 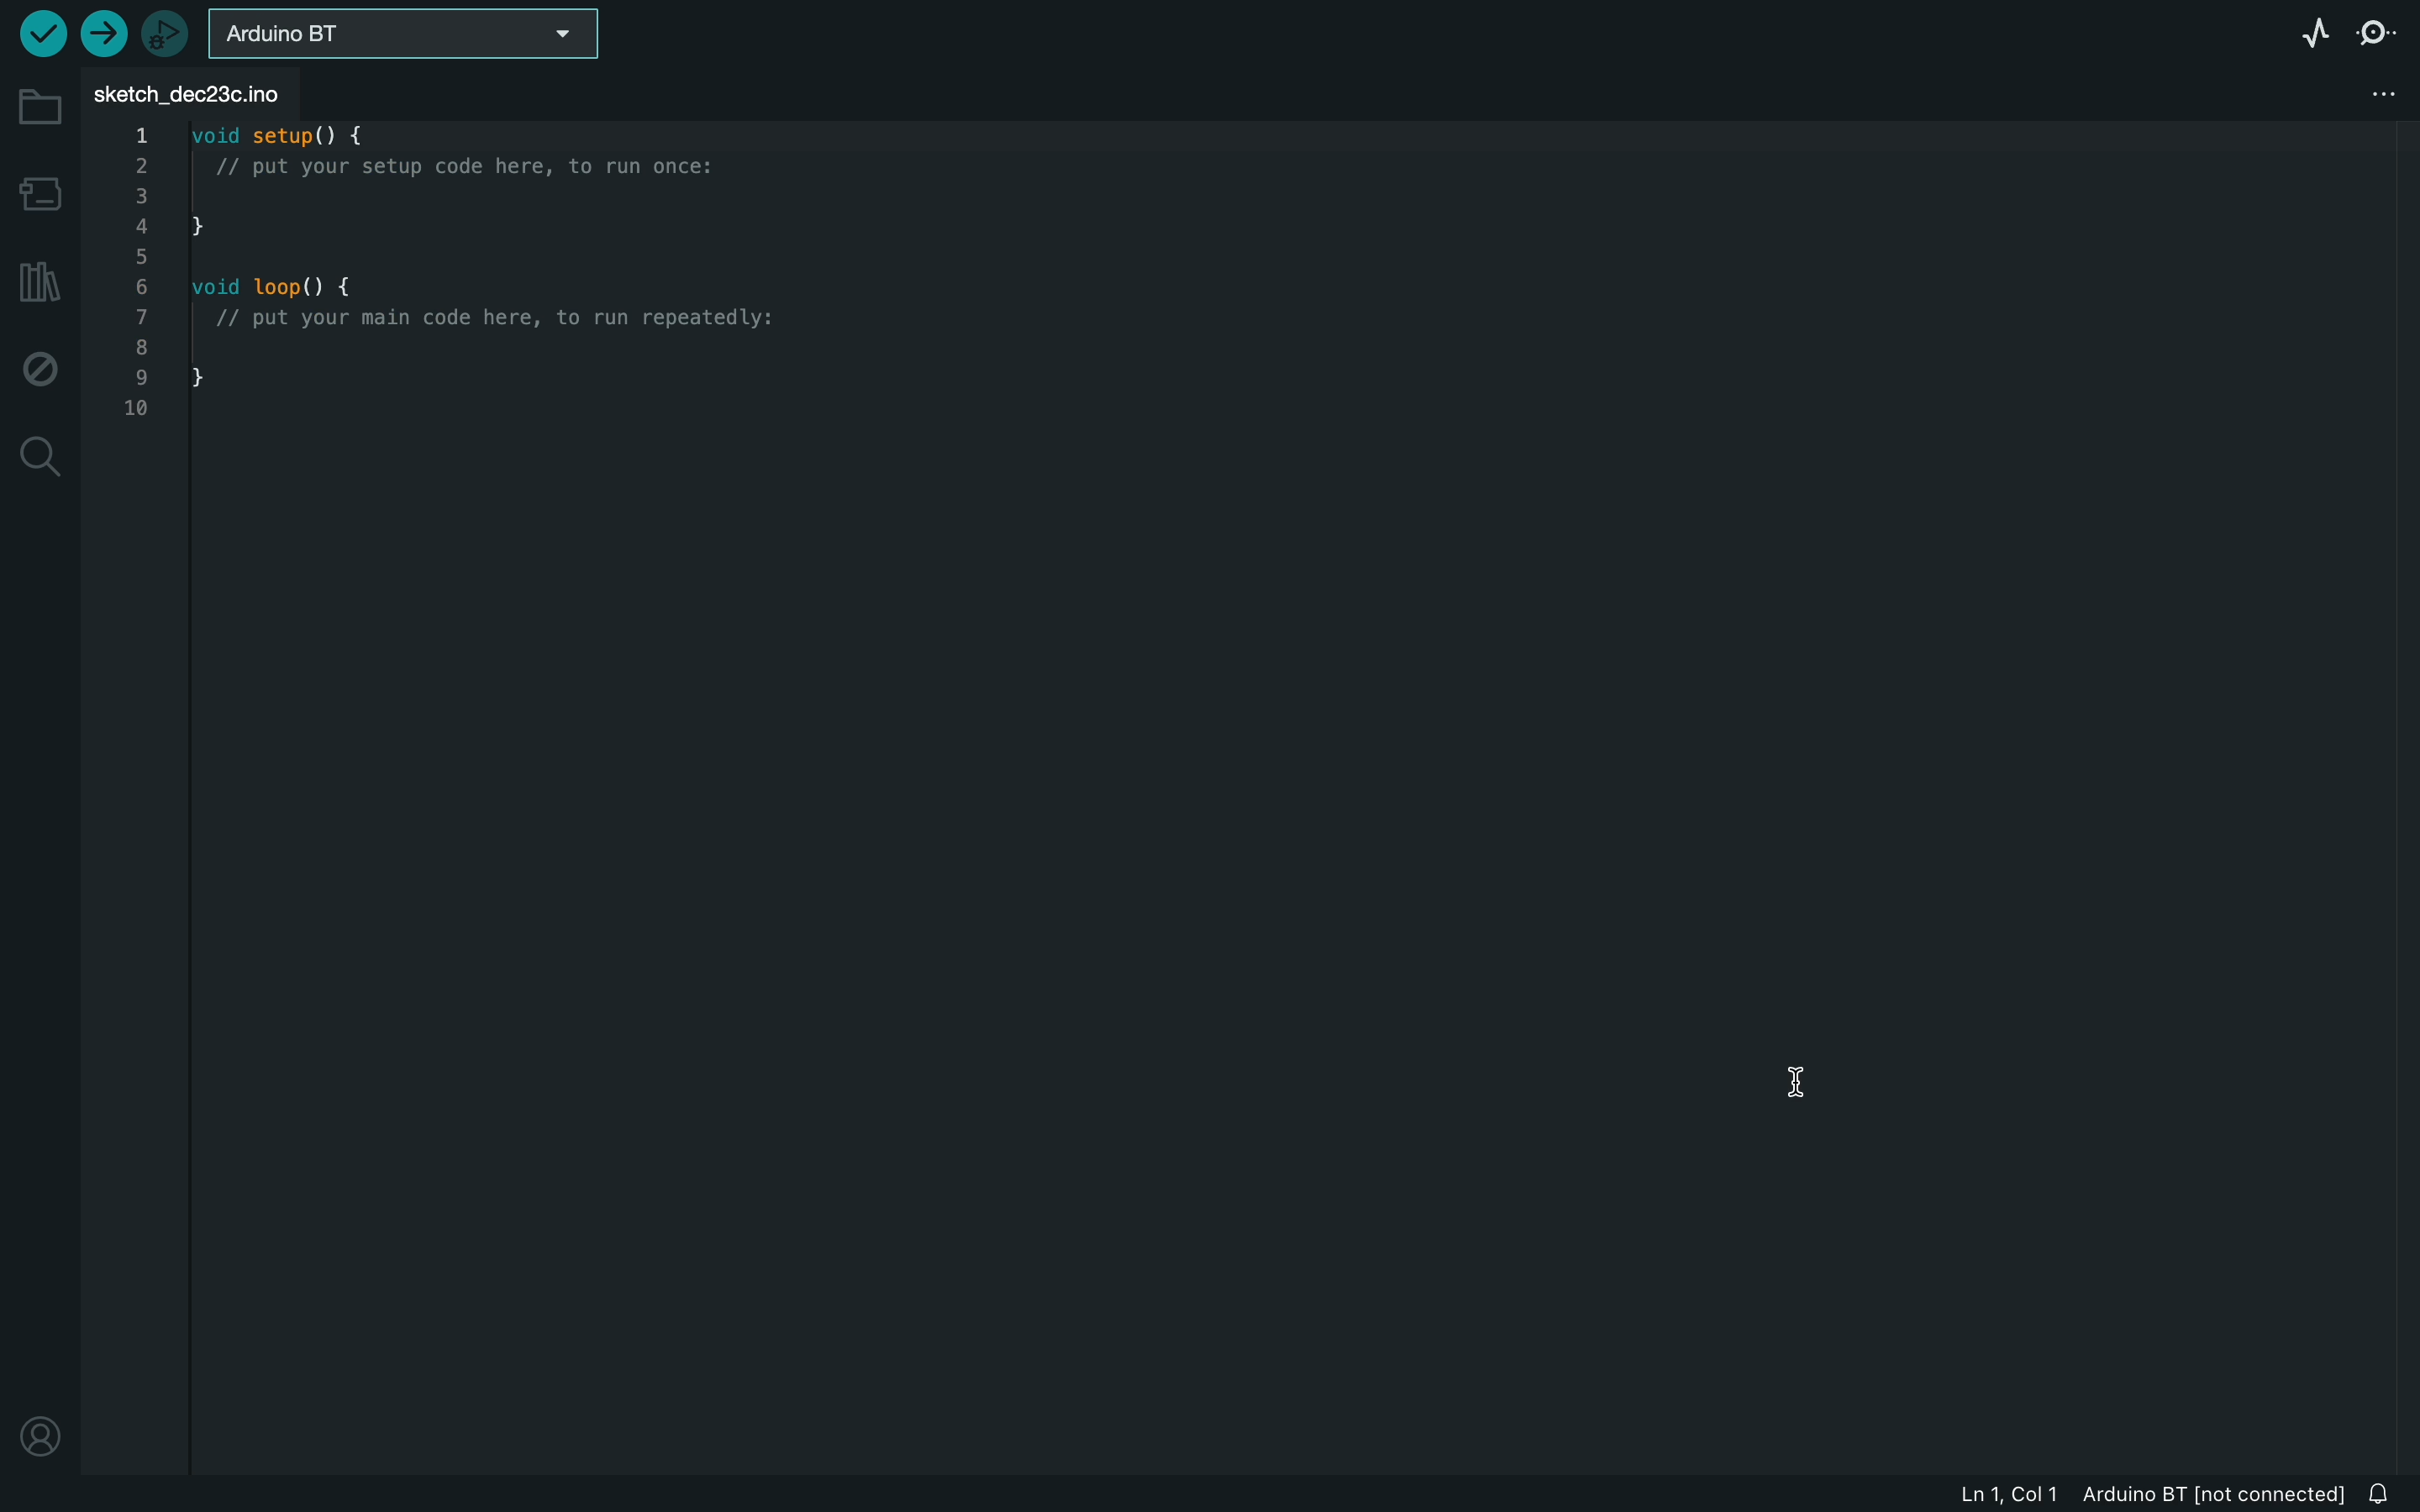 I want to click on search, so click(x=41, y=456).